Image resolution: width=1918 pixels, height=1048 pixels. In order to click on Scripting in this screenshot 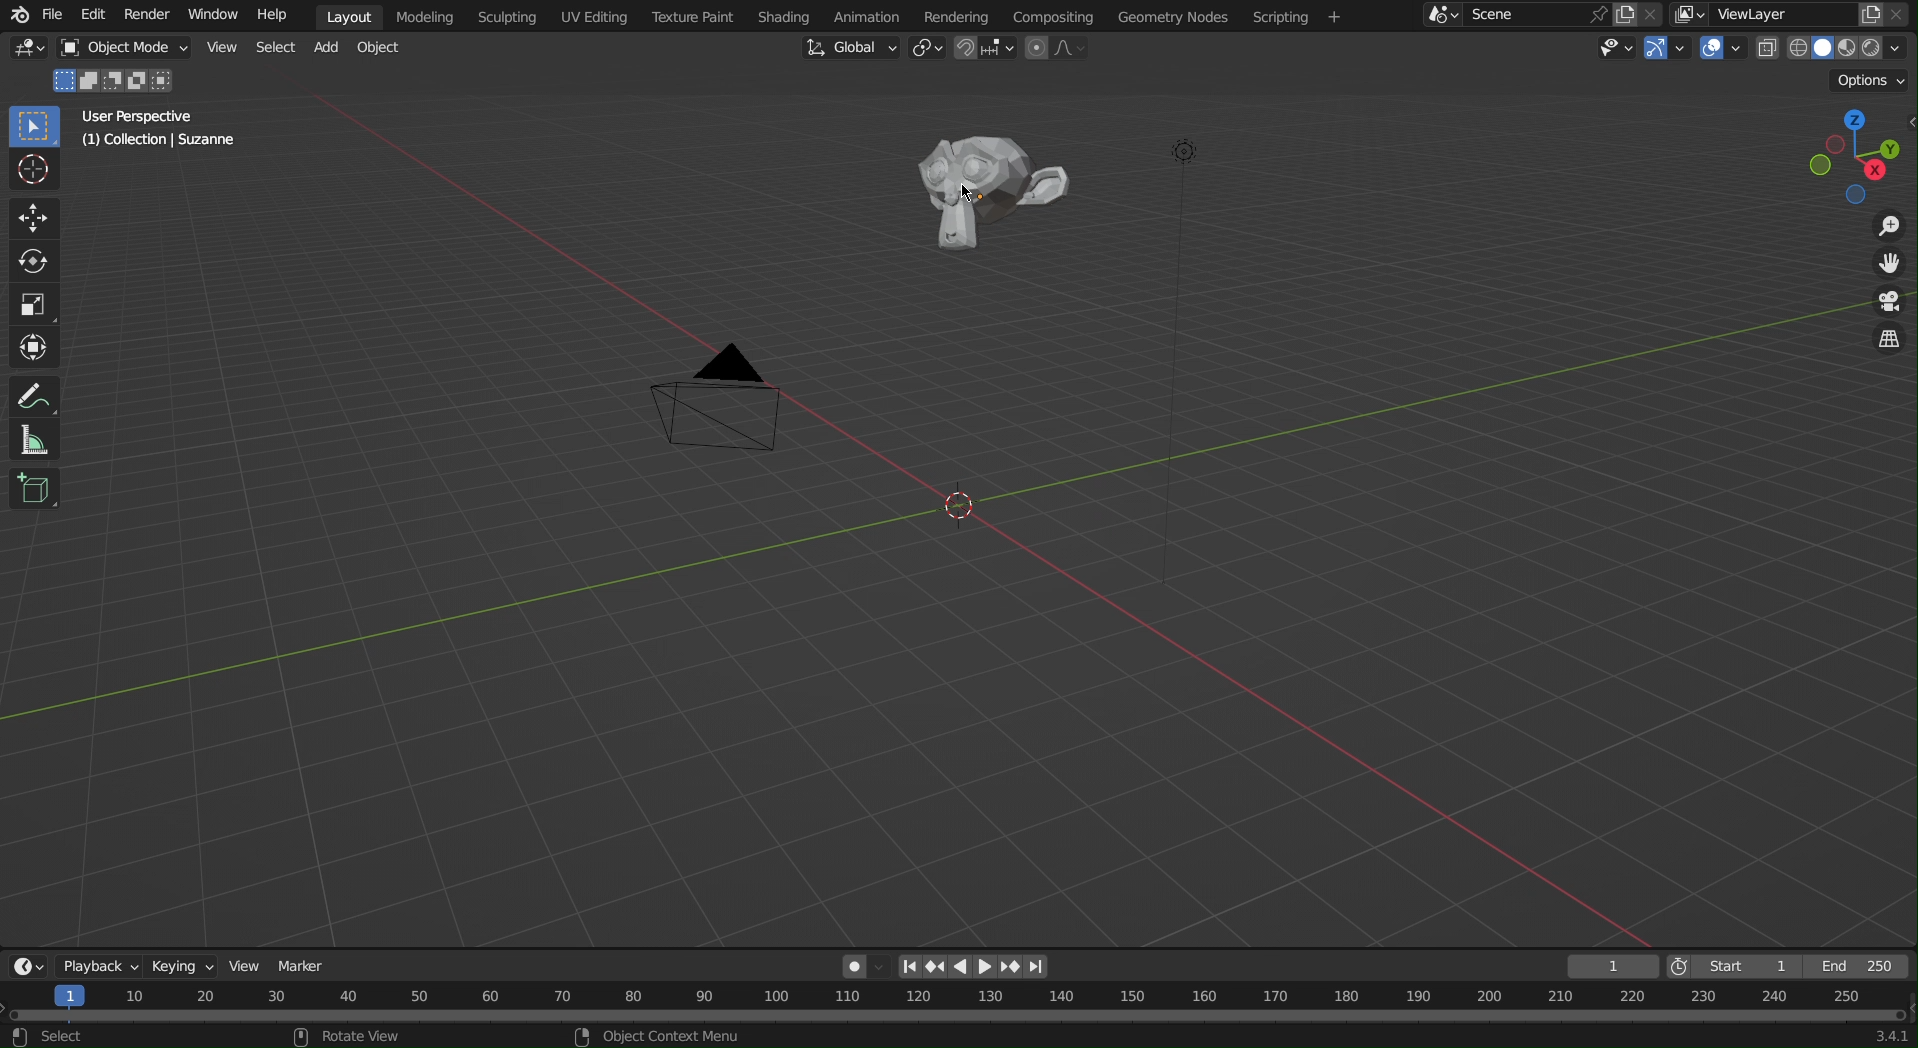, I will do `click(1300, 16)`.